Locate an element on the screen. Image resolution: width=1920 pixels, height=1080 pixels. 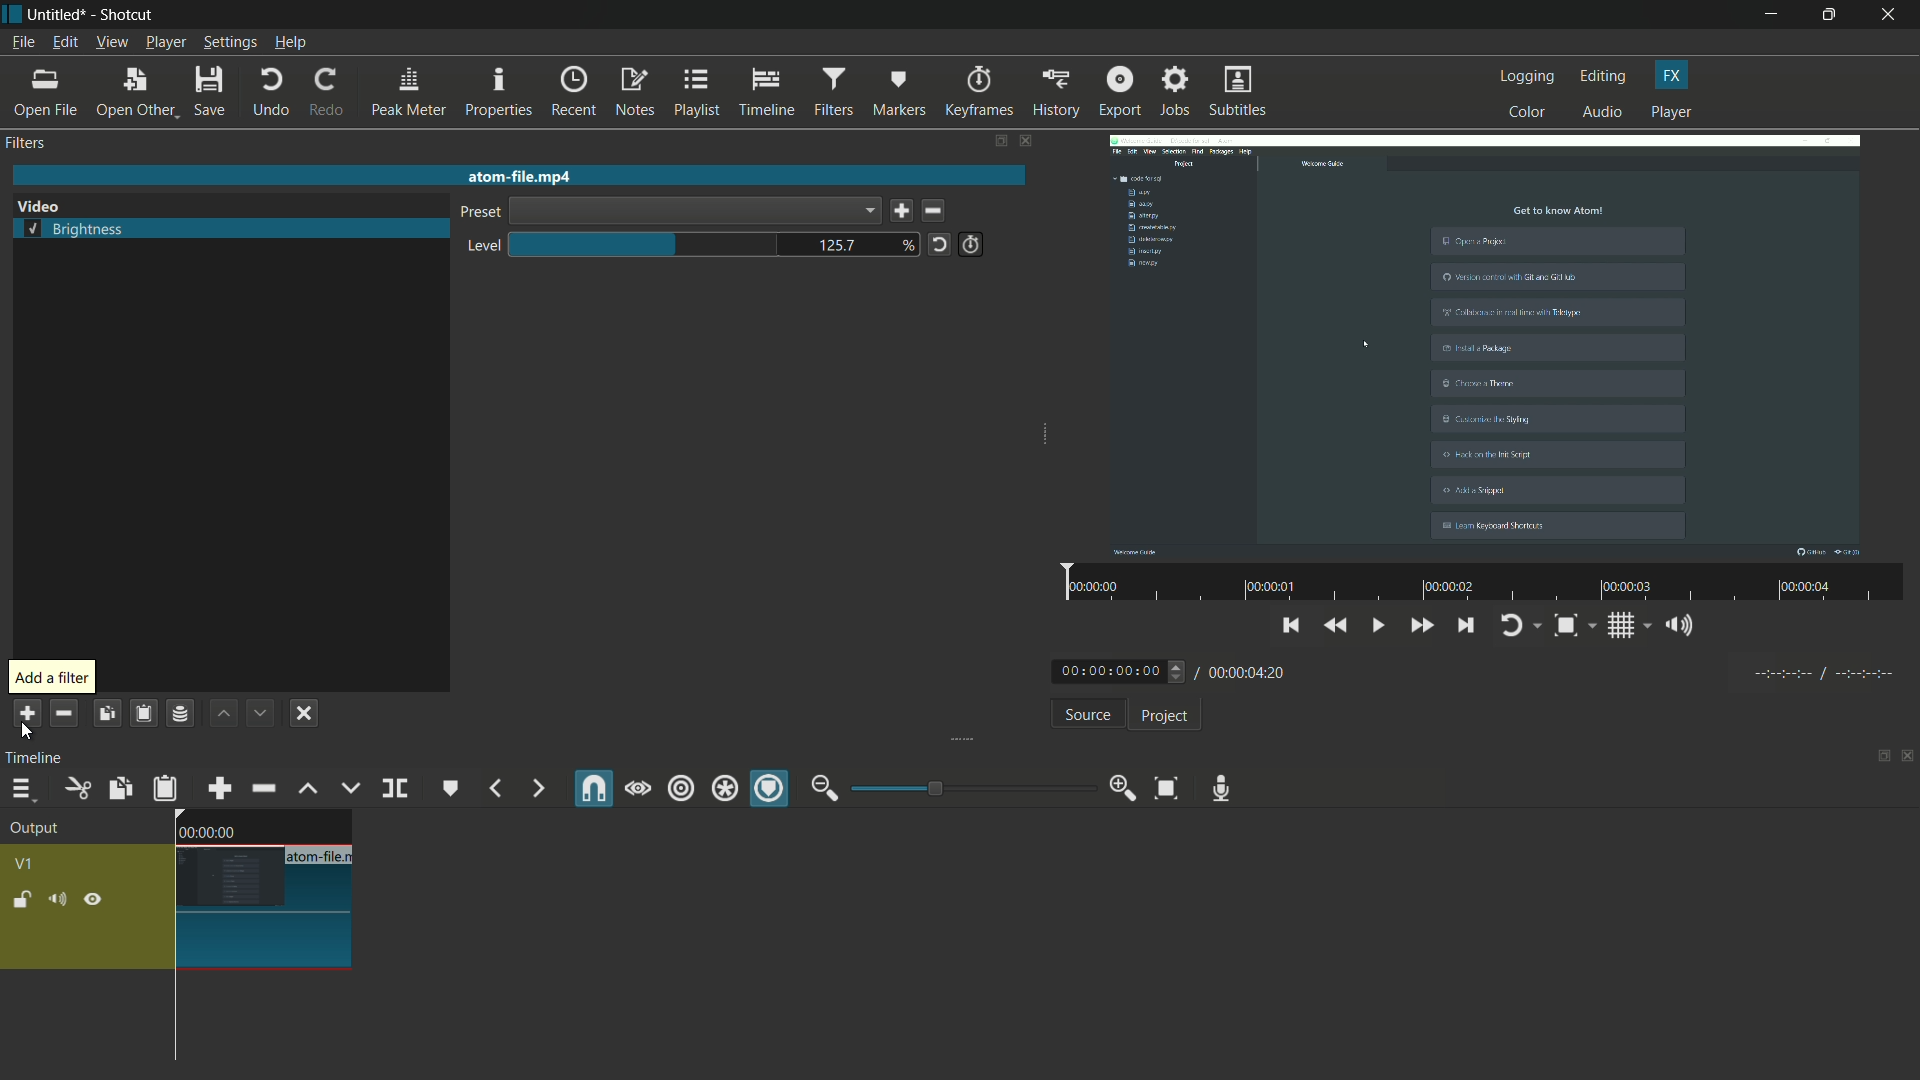
minimize is located at coordinates (1771, 15).